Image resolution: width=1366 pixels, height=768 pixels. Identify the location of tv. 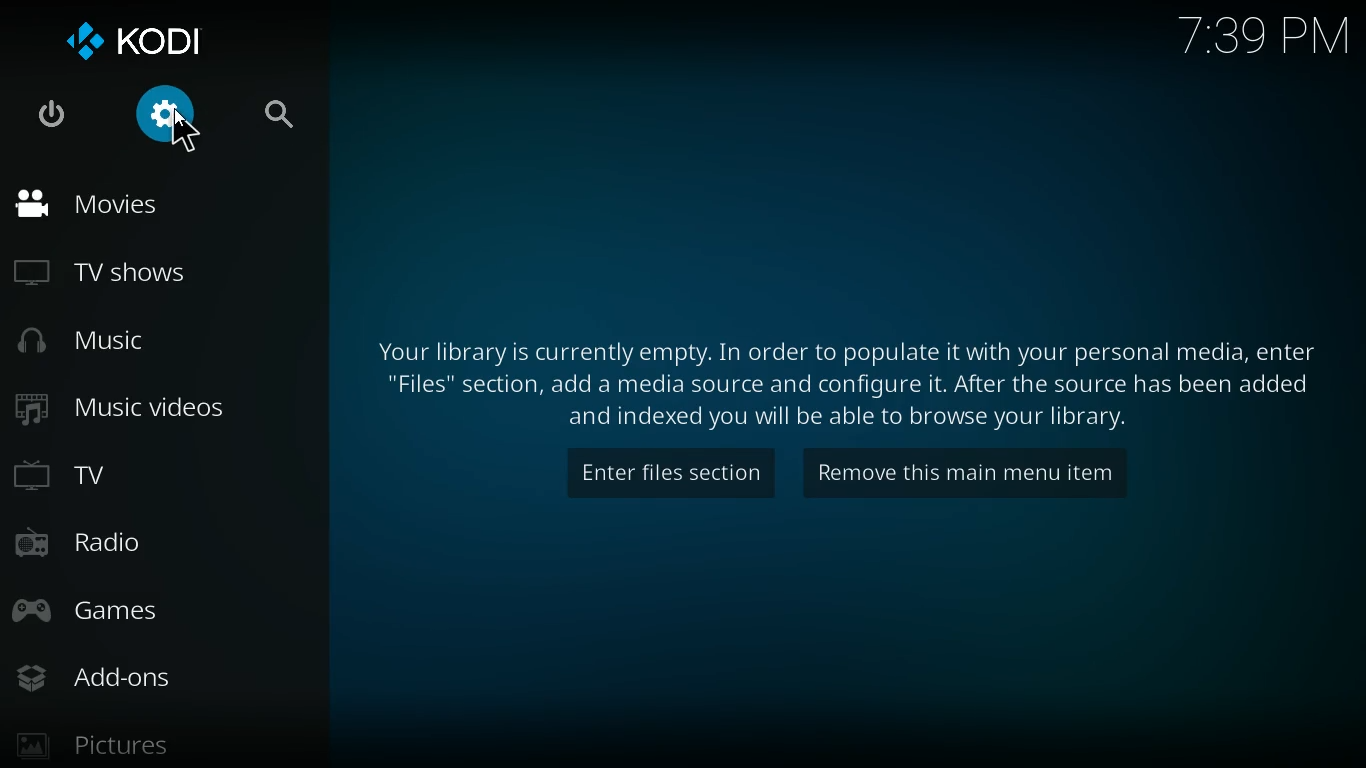
(138, 475).